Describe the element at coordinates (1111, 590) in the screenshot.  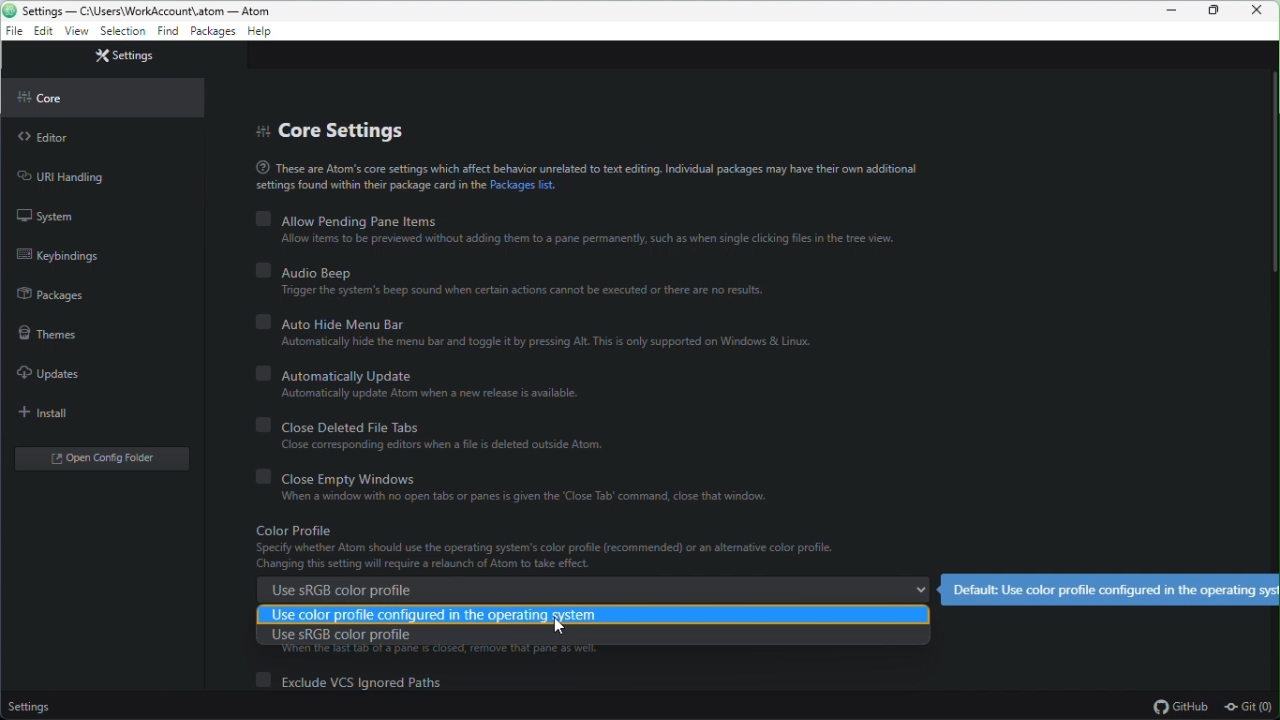
I see `FREE TRIAL EXPIREDdefault settings` at that location.